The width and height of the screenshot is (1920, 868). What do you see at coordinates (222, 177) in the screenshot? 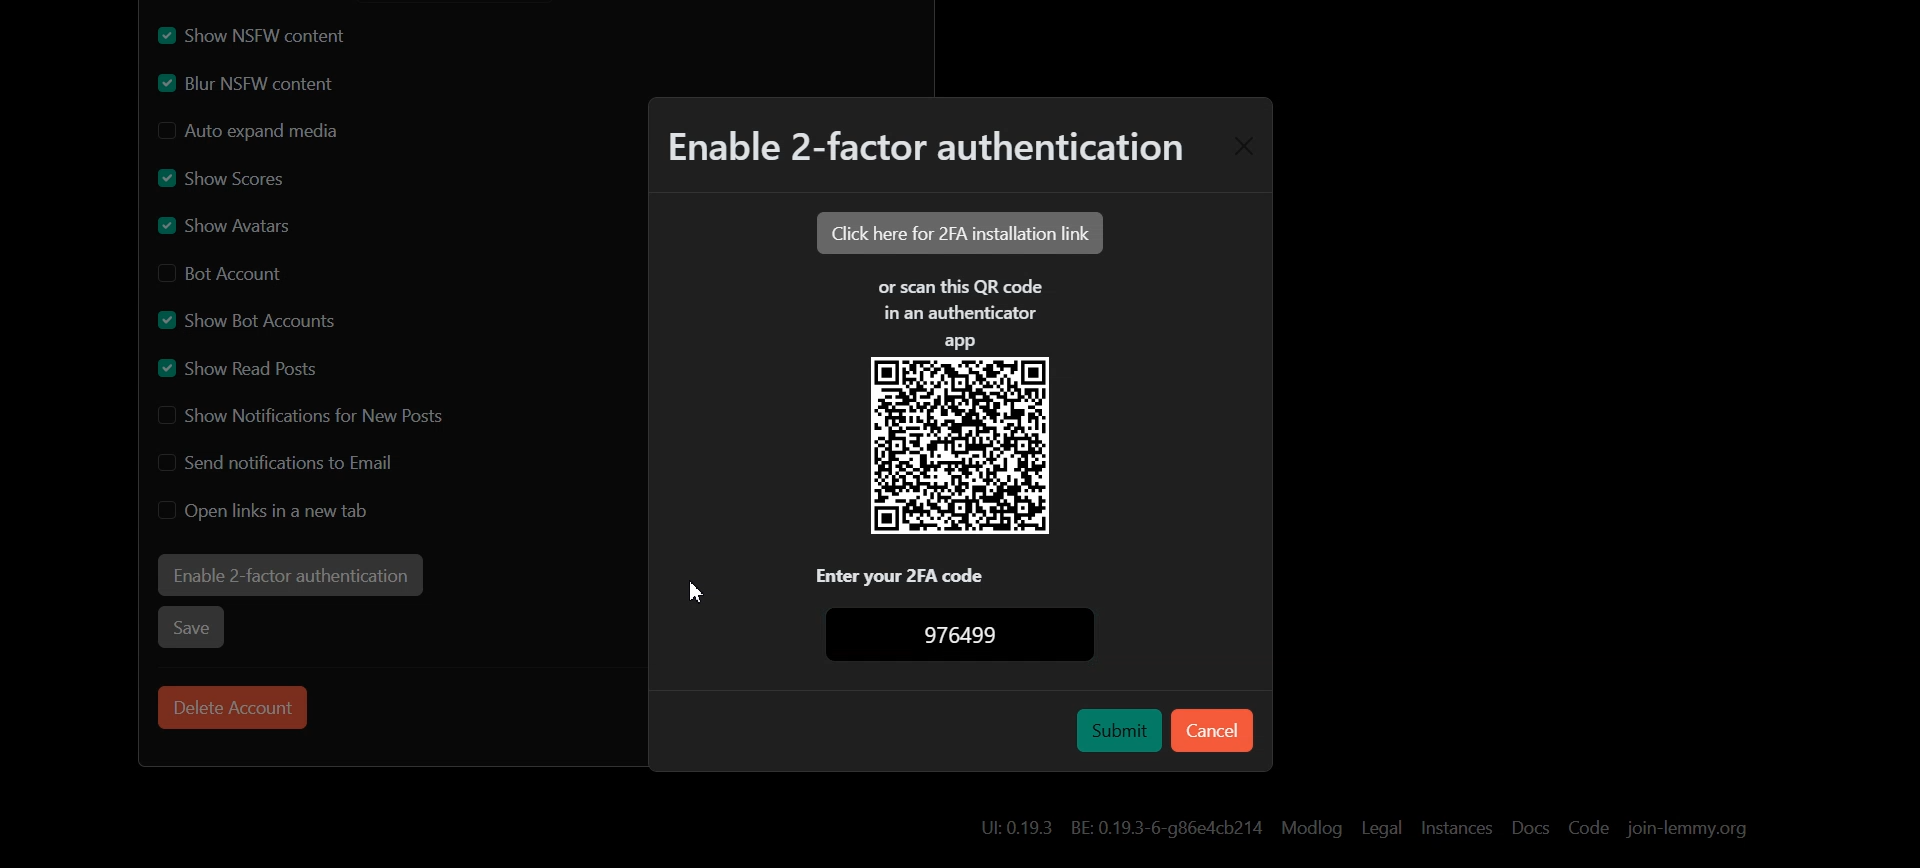
I see `Enable Show Scores` at bounding box center [222, 177].